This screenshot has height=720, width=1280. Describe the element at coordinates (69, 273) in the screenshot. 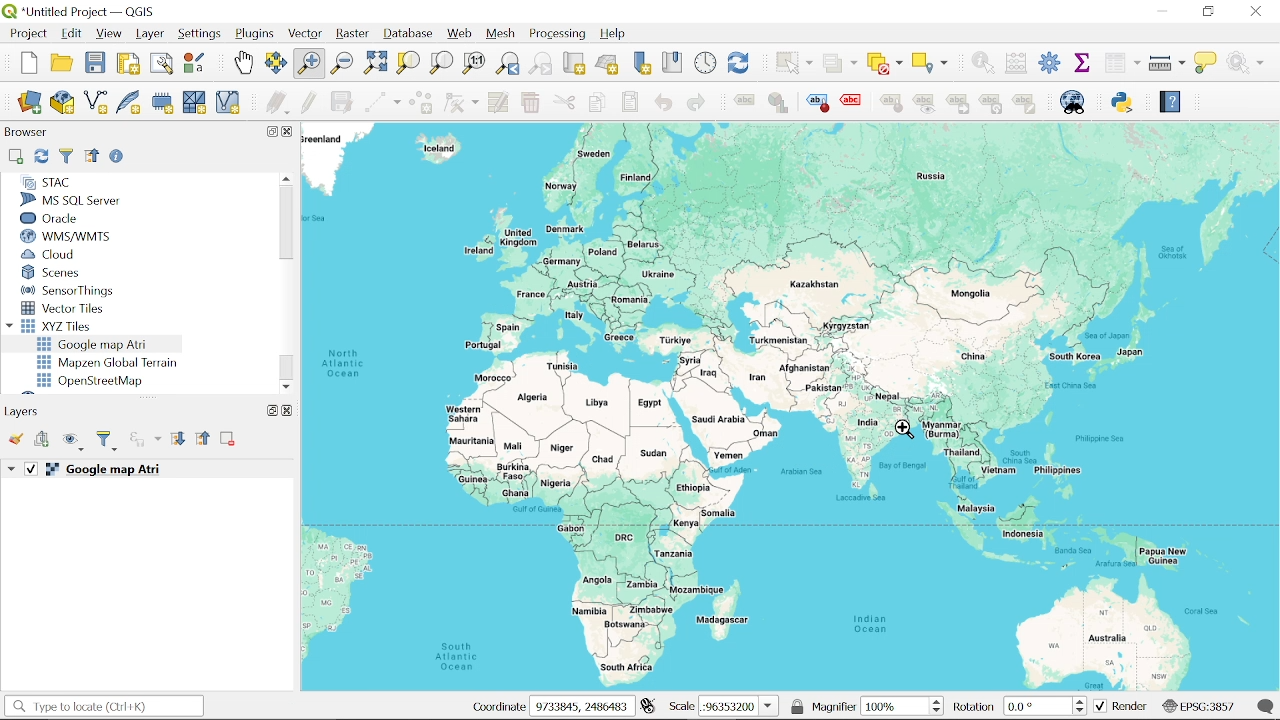

I see `Scenes` at that location.